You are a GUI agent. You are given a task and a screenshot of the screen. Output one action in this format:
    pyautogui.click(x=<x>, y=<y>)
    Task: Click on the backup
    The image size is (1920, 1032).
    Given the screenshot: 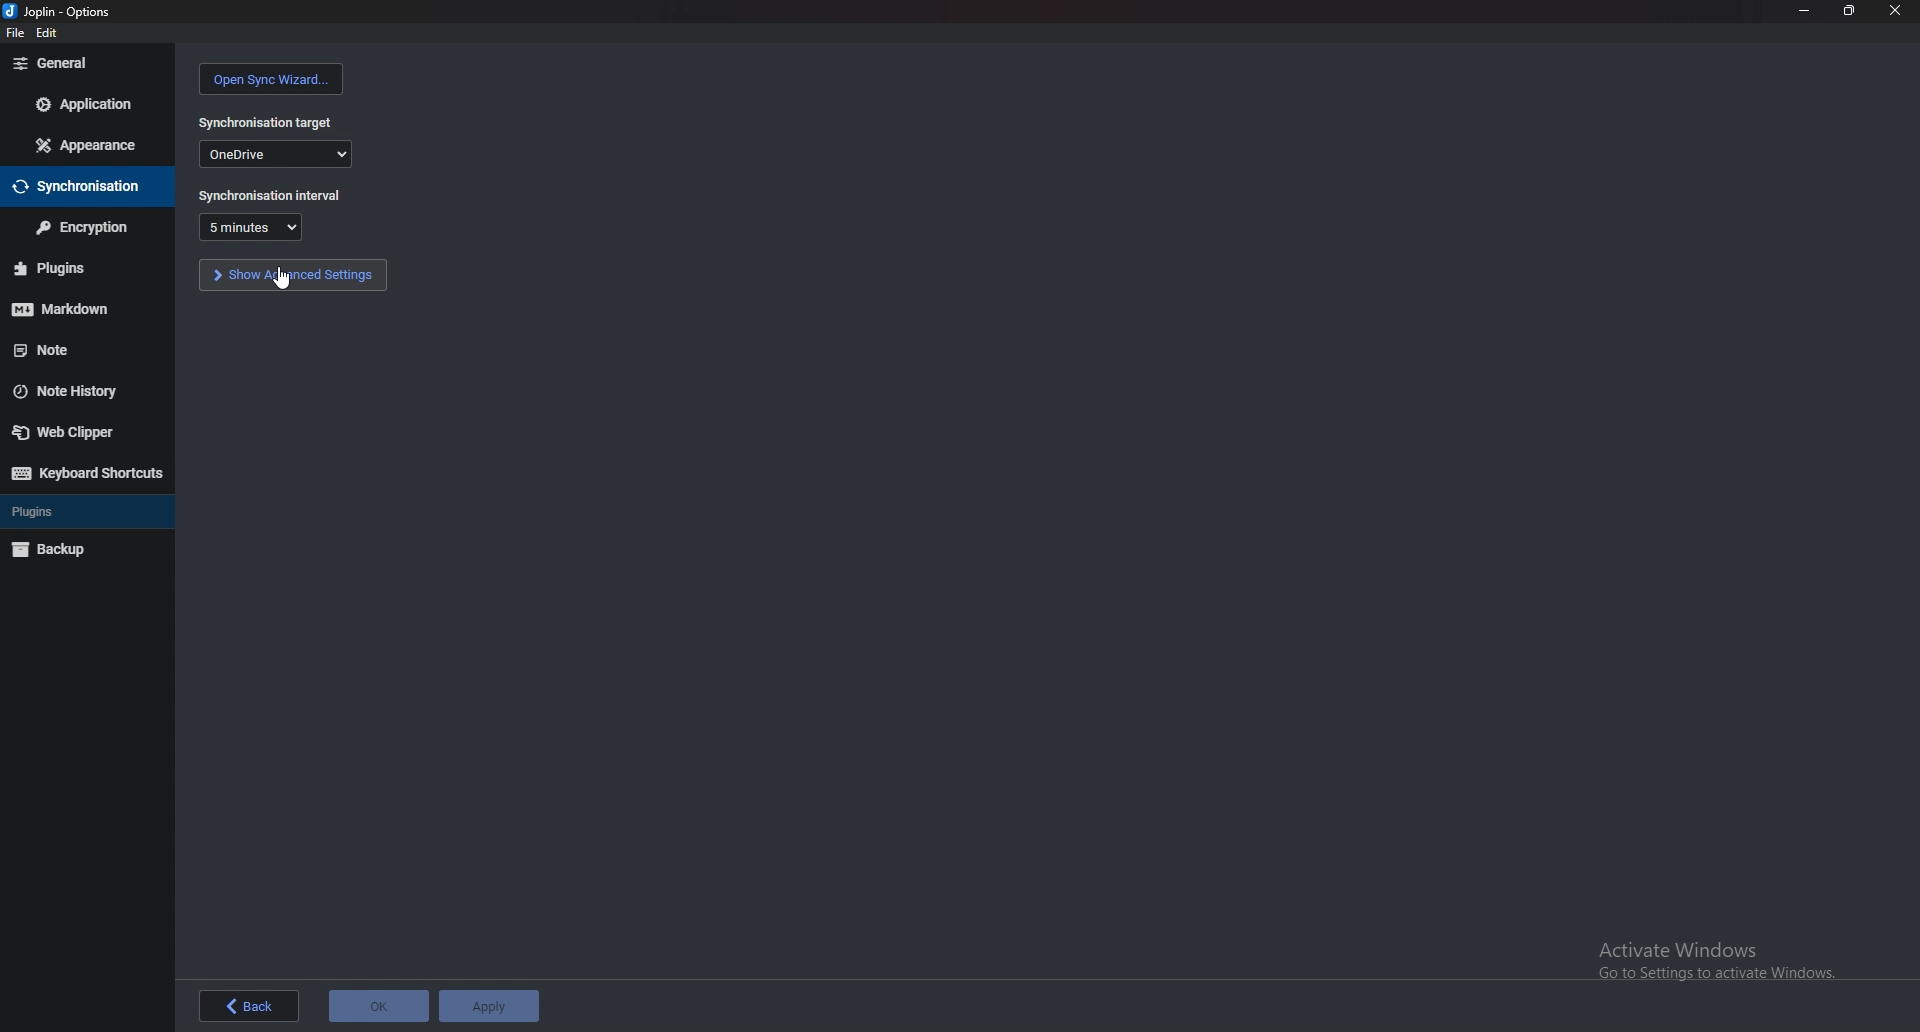 What is the action you would take?
    pyautogui.click(x=77, y=549)
    